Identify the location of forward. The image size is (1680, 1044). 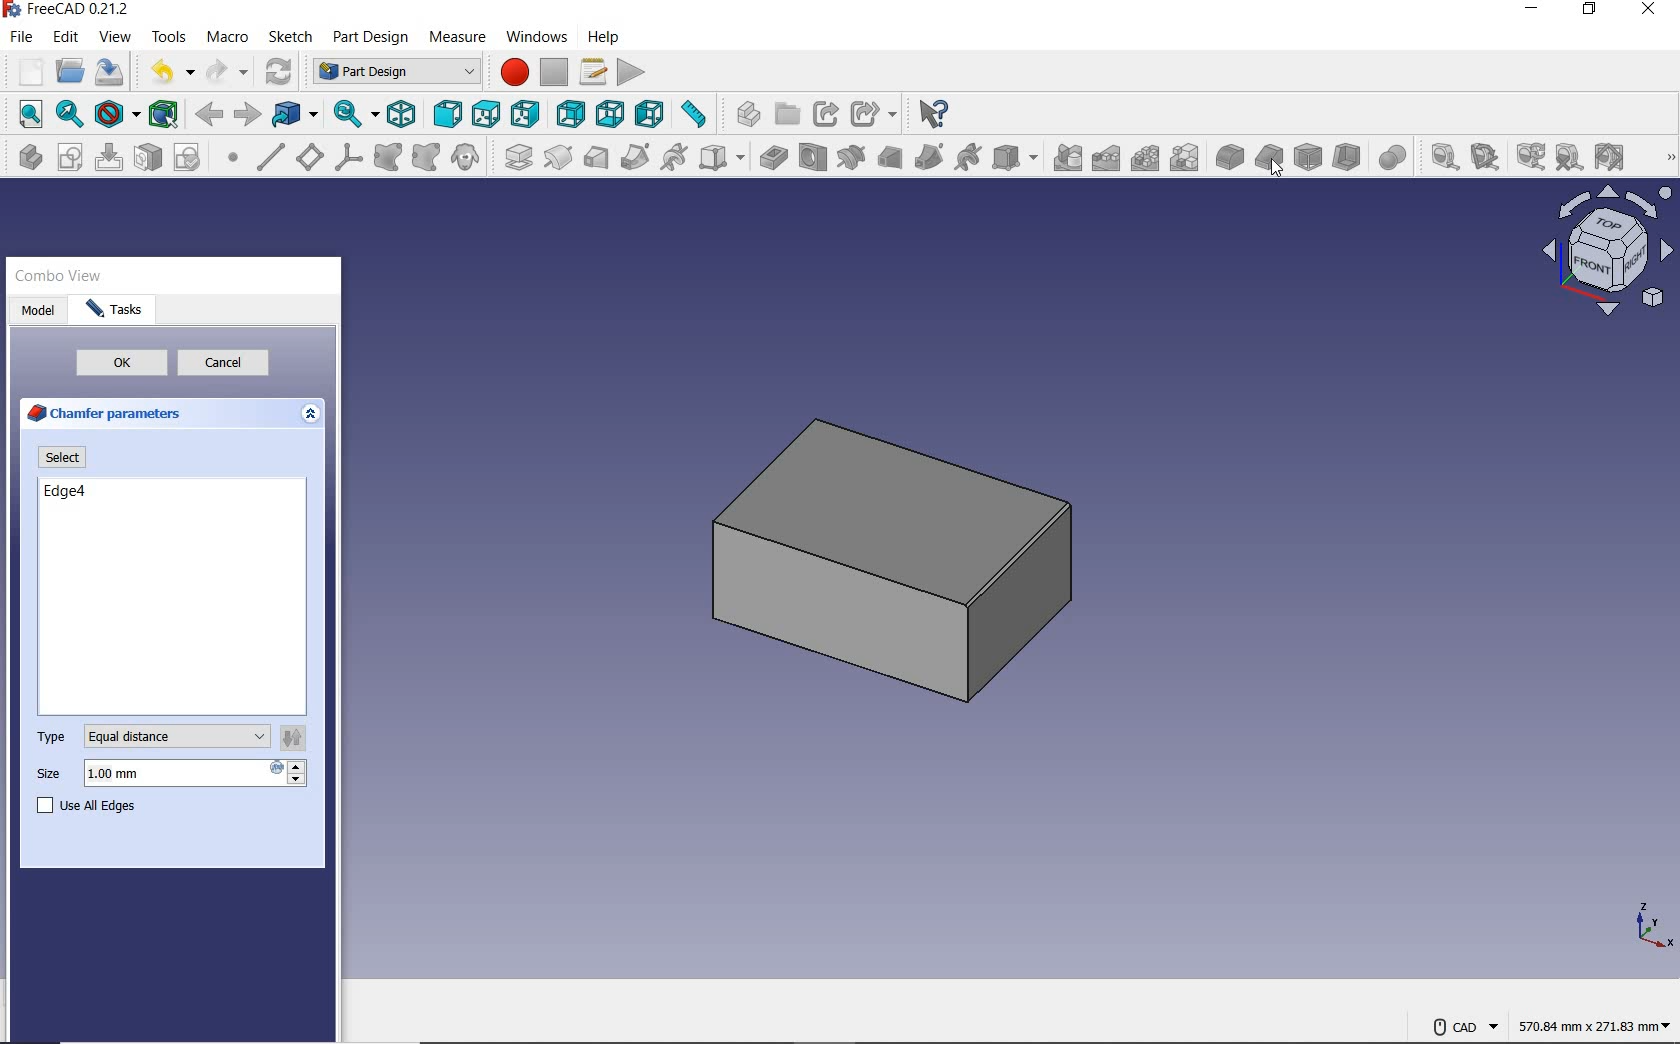
(248, 115).